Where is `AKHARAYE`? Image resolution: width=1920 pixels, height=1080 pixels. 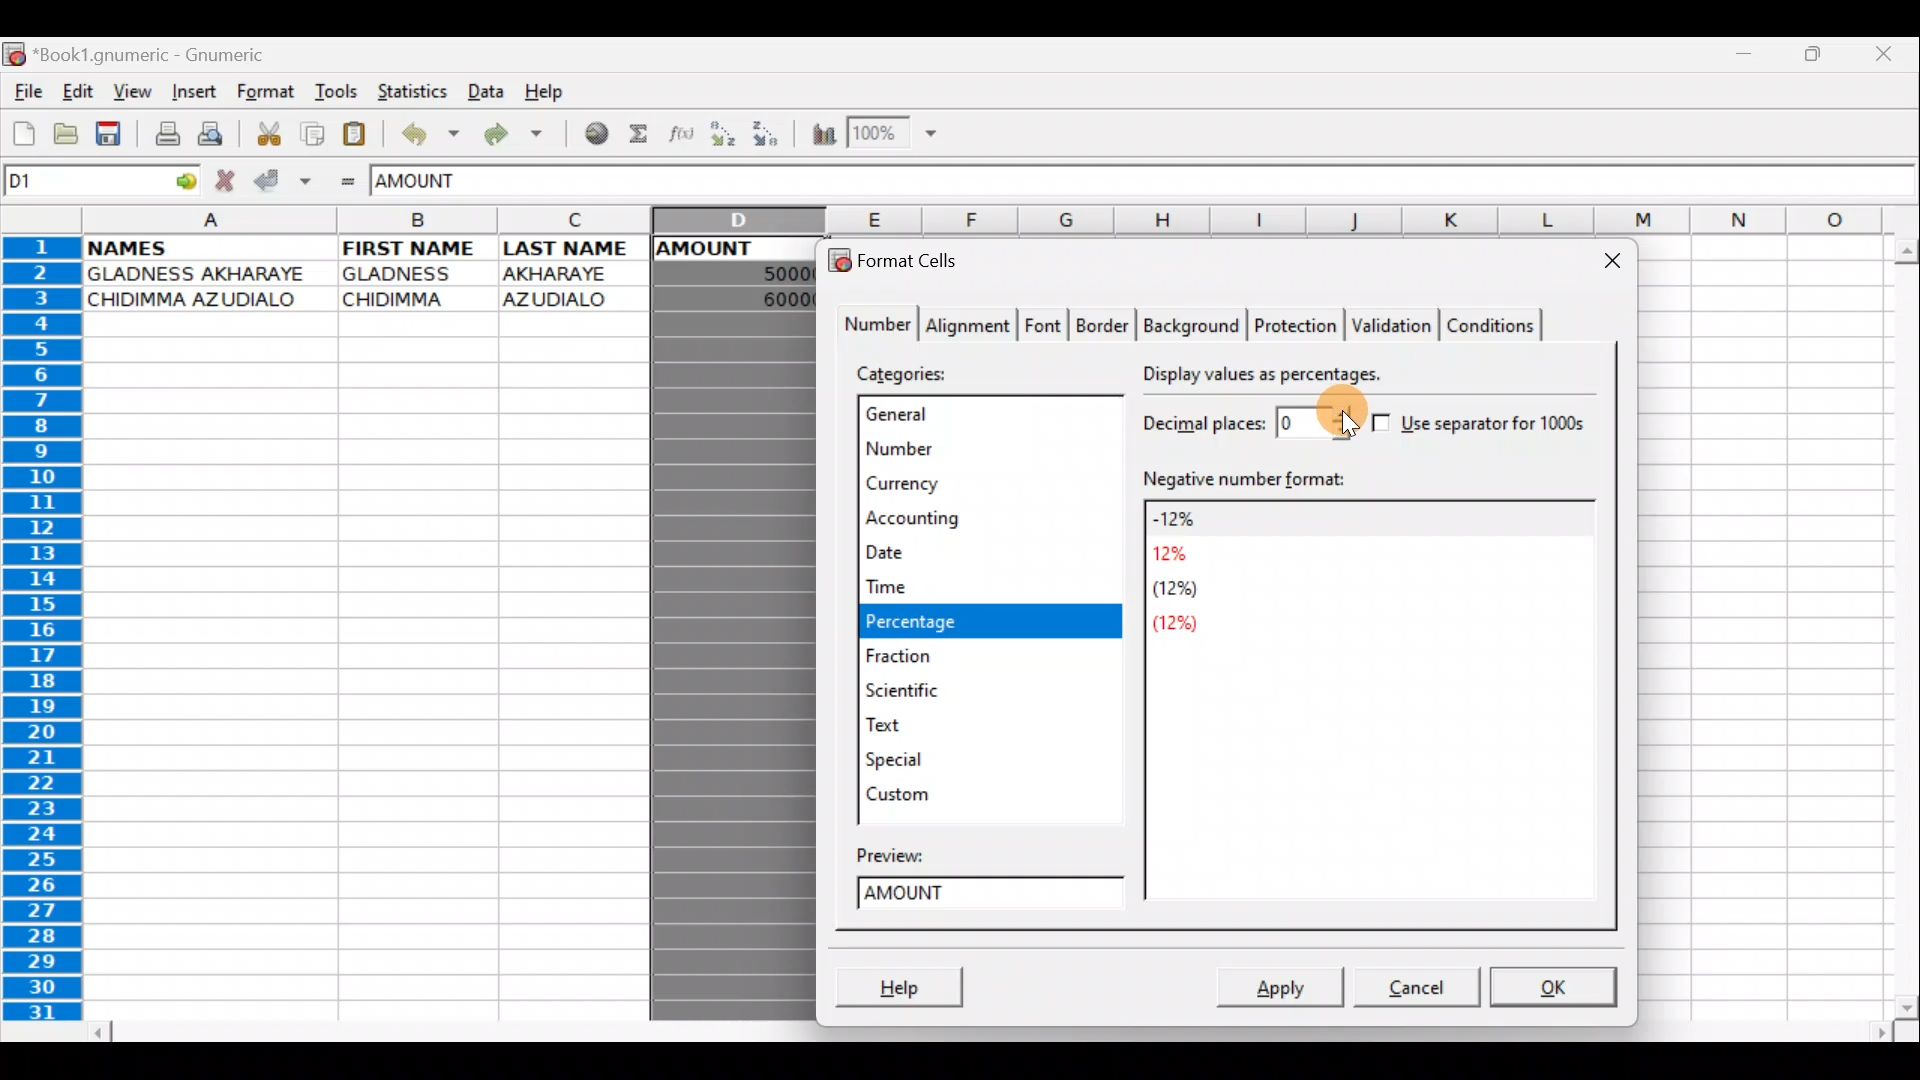
AKHARAYE is located at coordinates (558, 273).